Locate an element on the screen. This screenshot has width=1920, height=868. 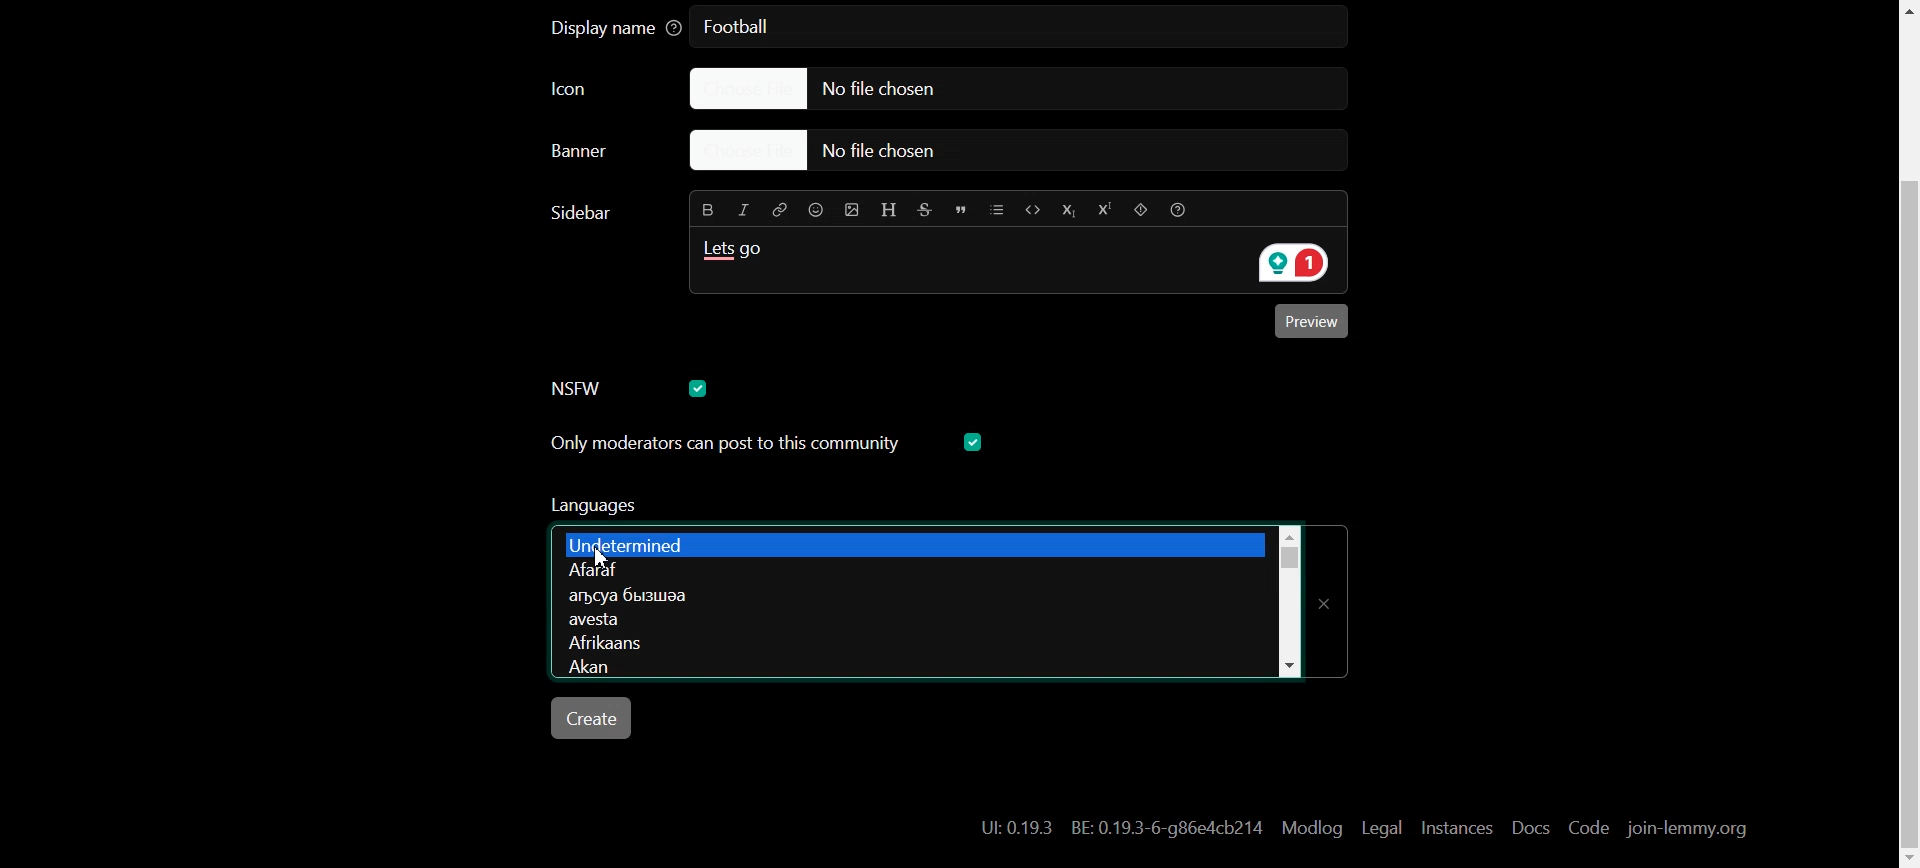
Cursor is located at coordinates (606, 557).